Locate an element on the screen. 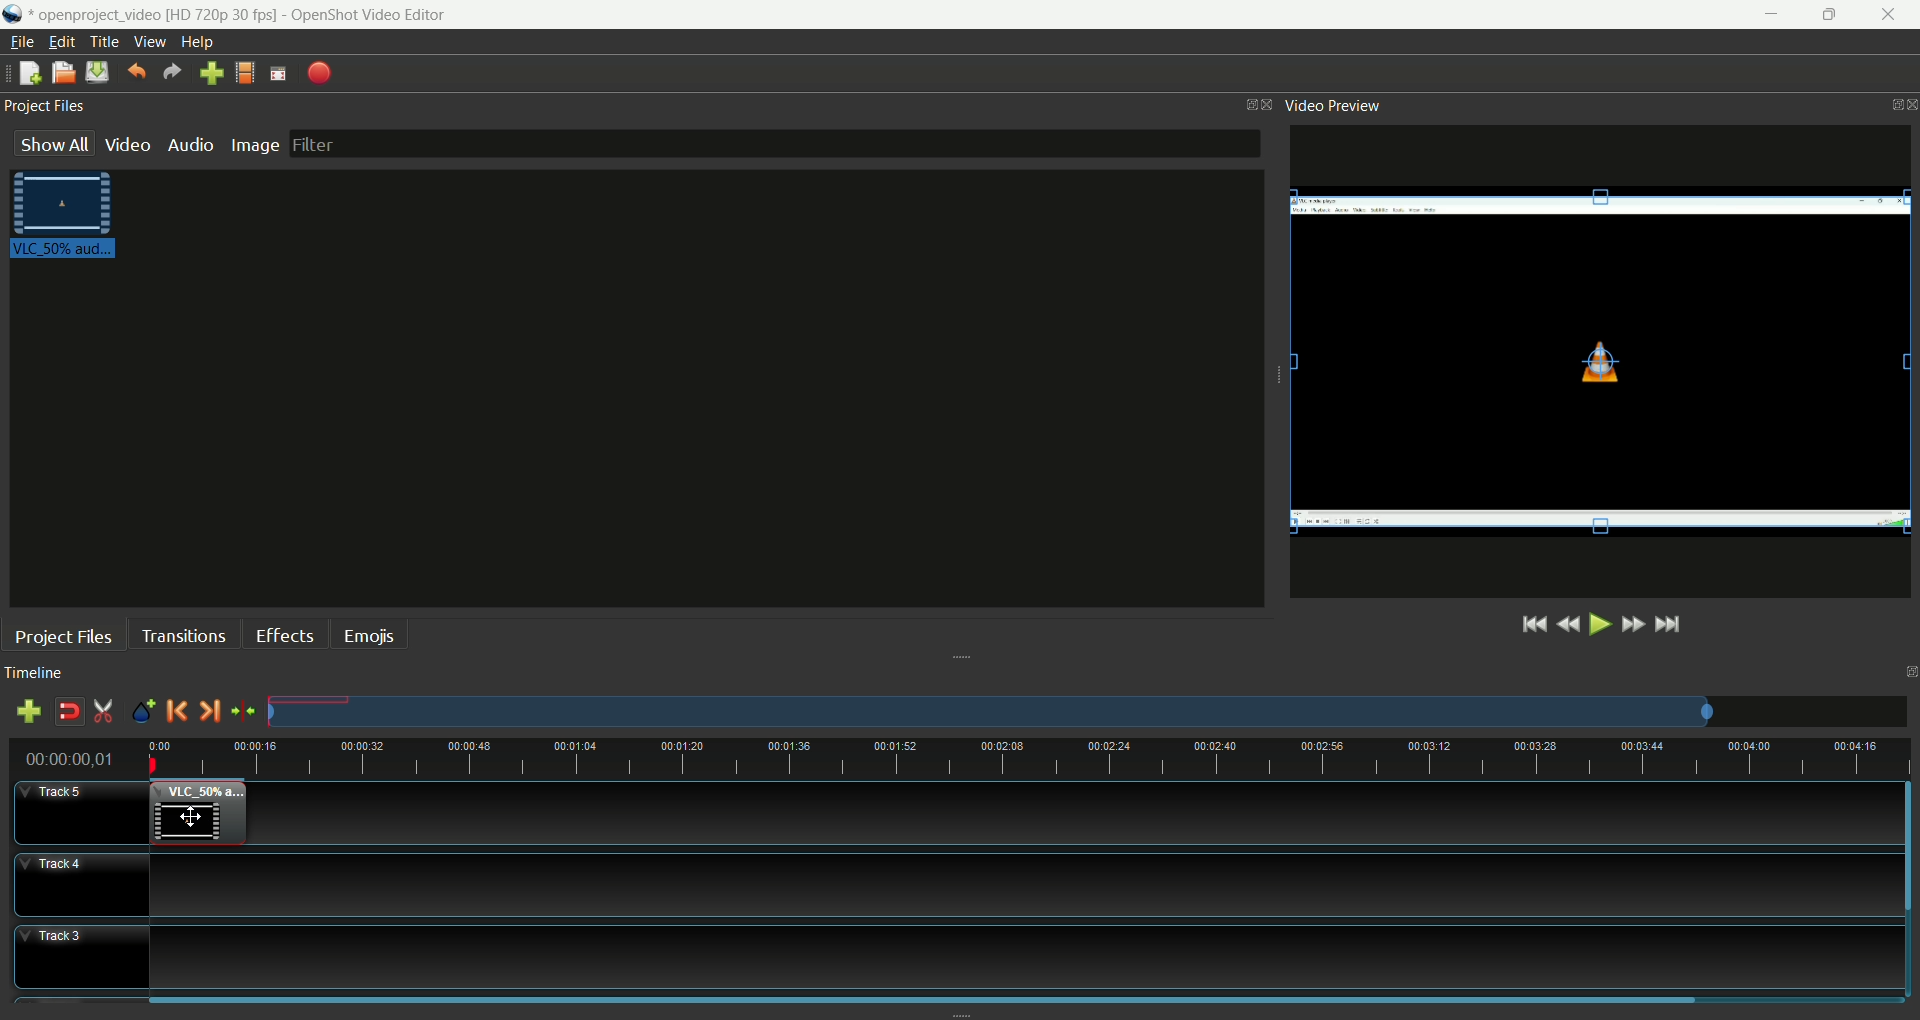 The height and width of the screenshot is (1020, 1920). maximize is located at coordinates (1833, 16).